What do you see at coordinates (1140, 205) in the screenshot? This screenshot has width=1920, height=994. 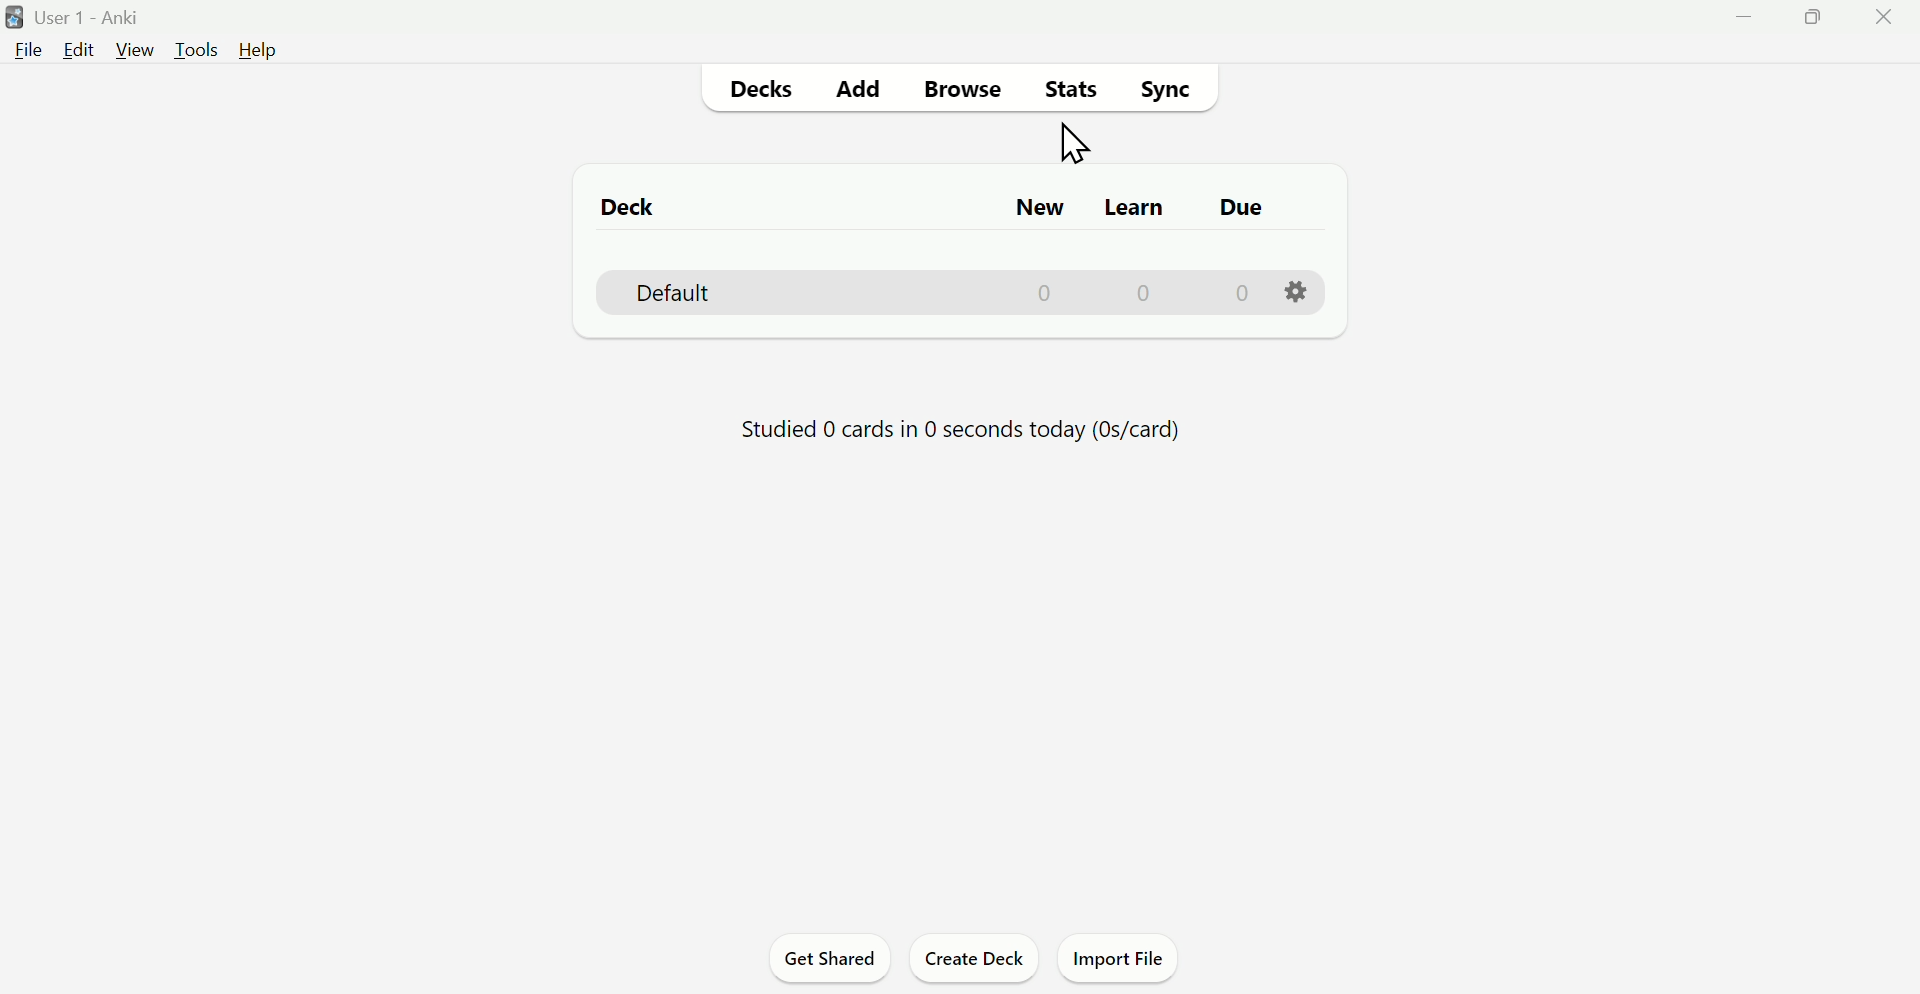 I see `Learn` at bounding box center [1140, 205].